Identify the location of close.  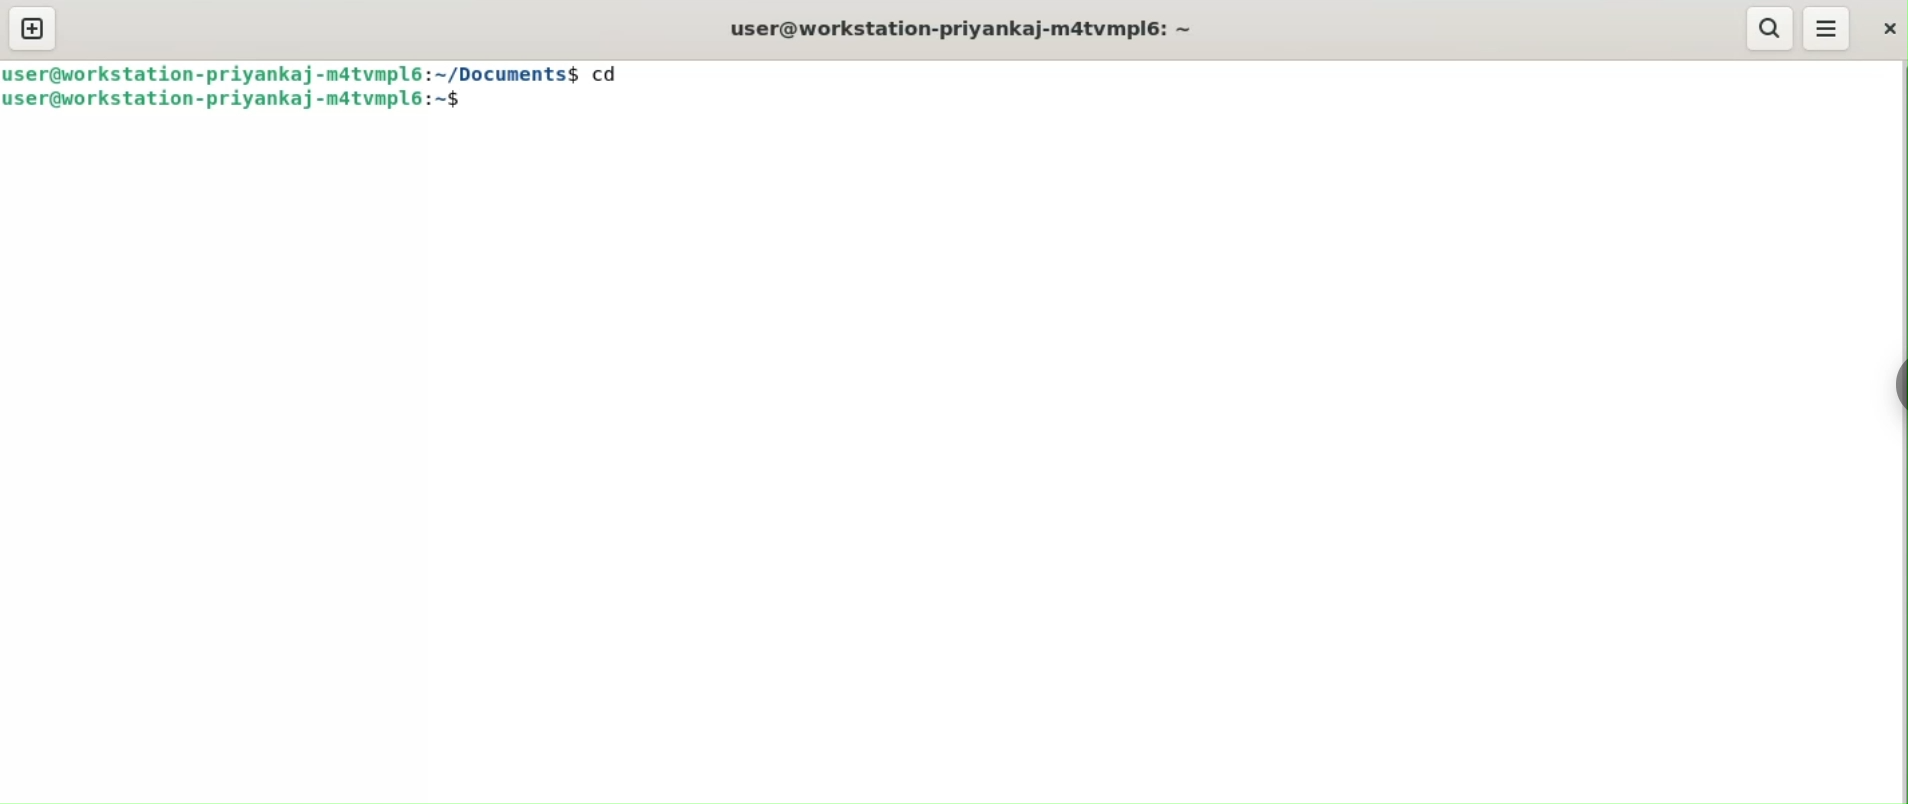
(1890, 28).